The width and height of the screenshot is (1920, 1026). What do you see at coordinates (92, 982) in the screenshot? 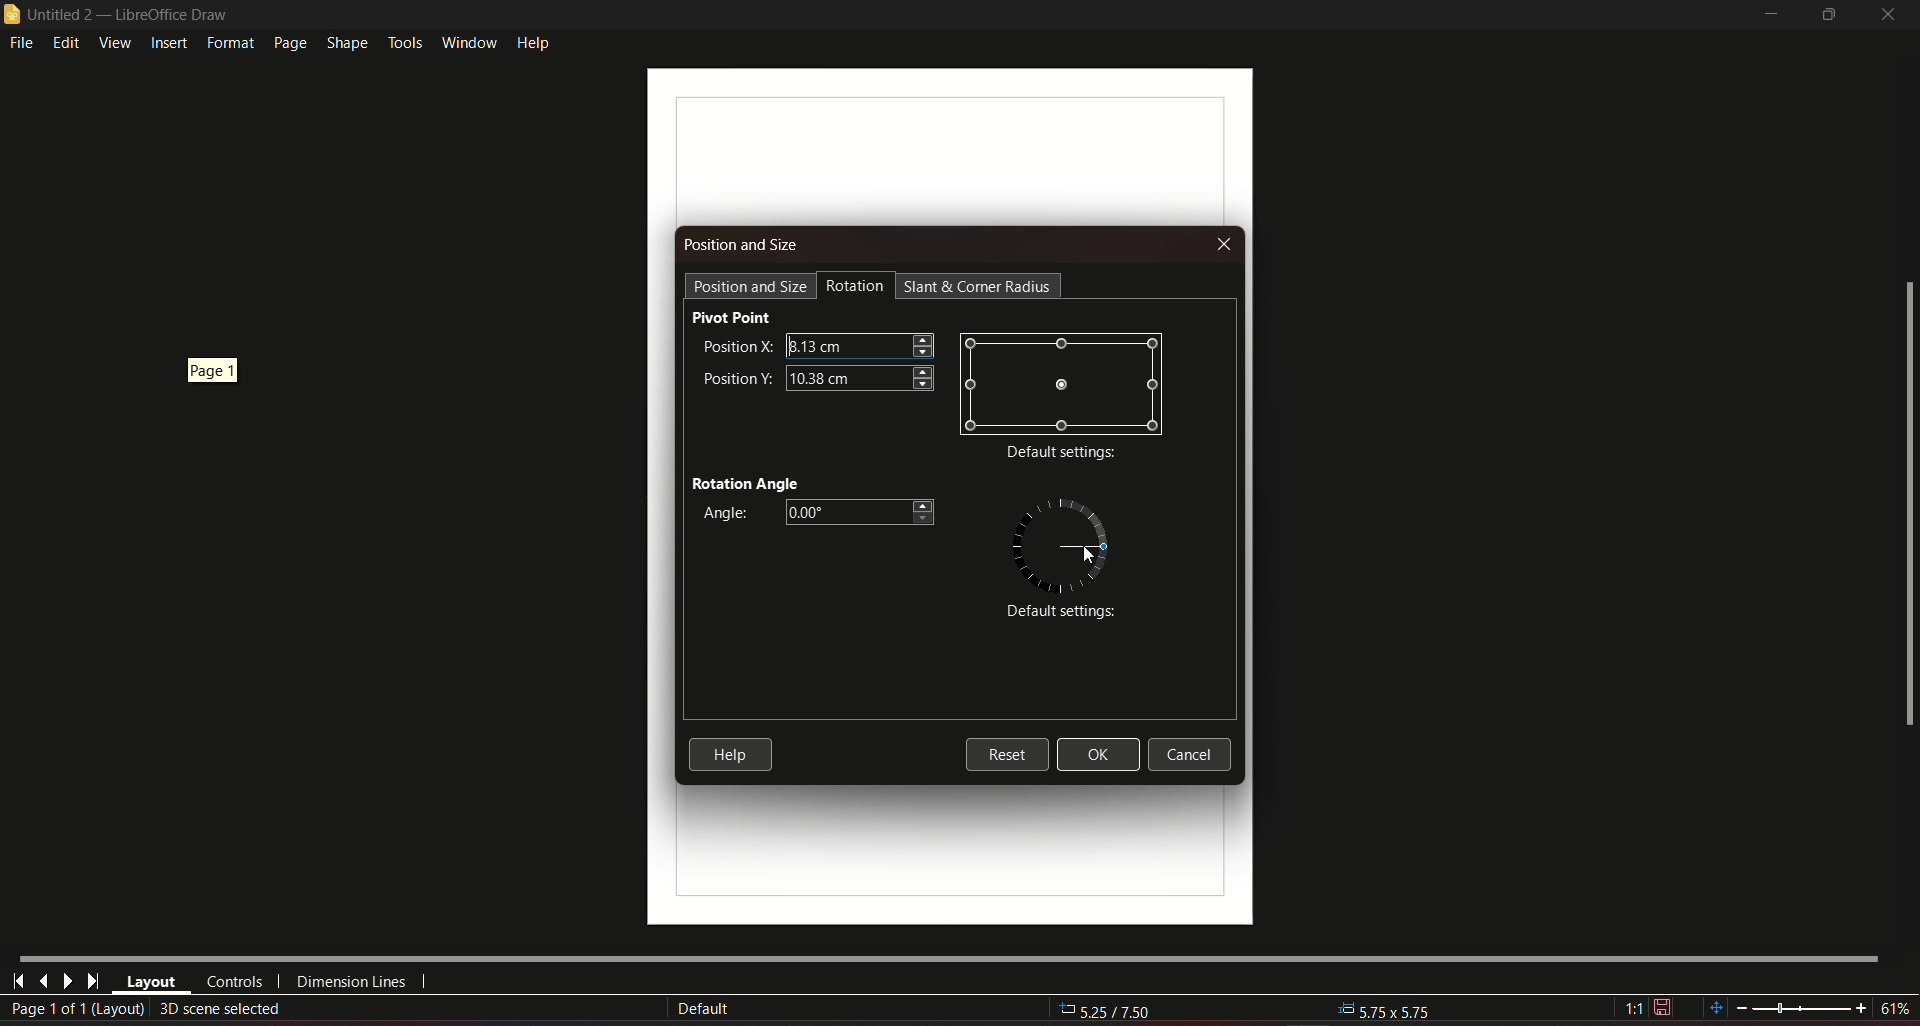
I see `last page` at bounding box center [92, 982].